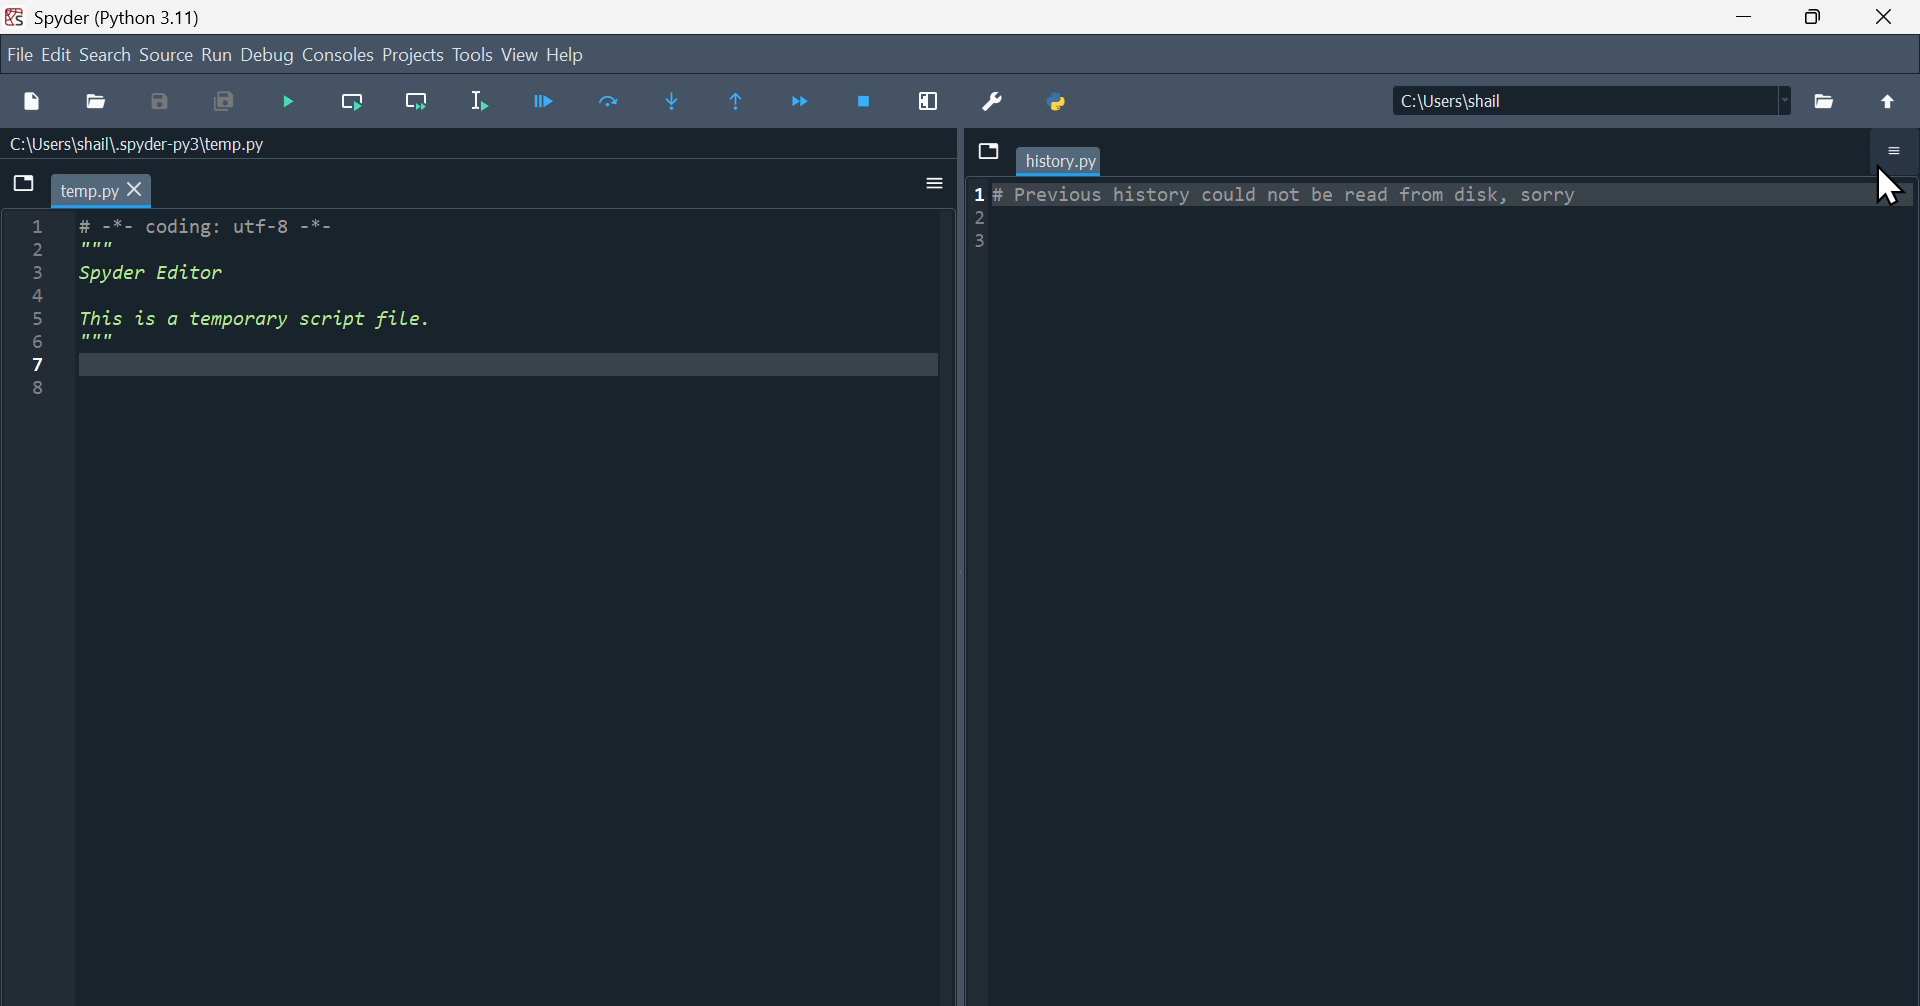 This screenshot has height=1006, width=1920. I want to click on Save as, so click(168, 104).